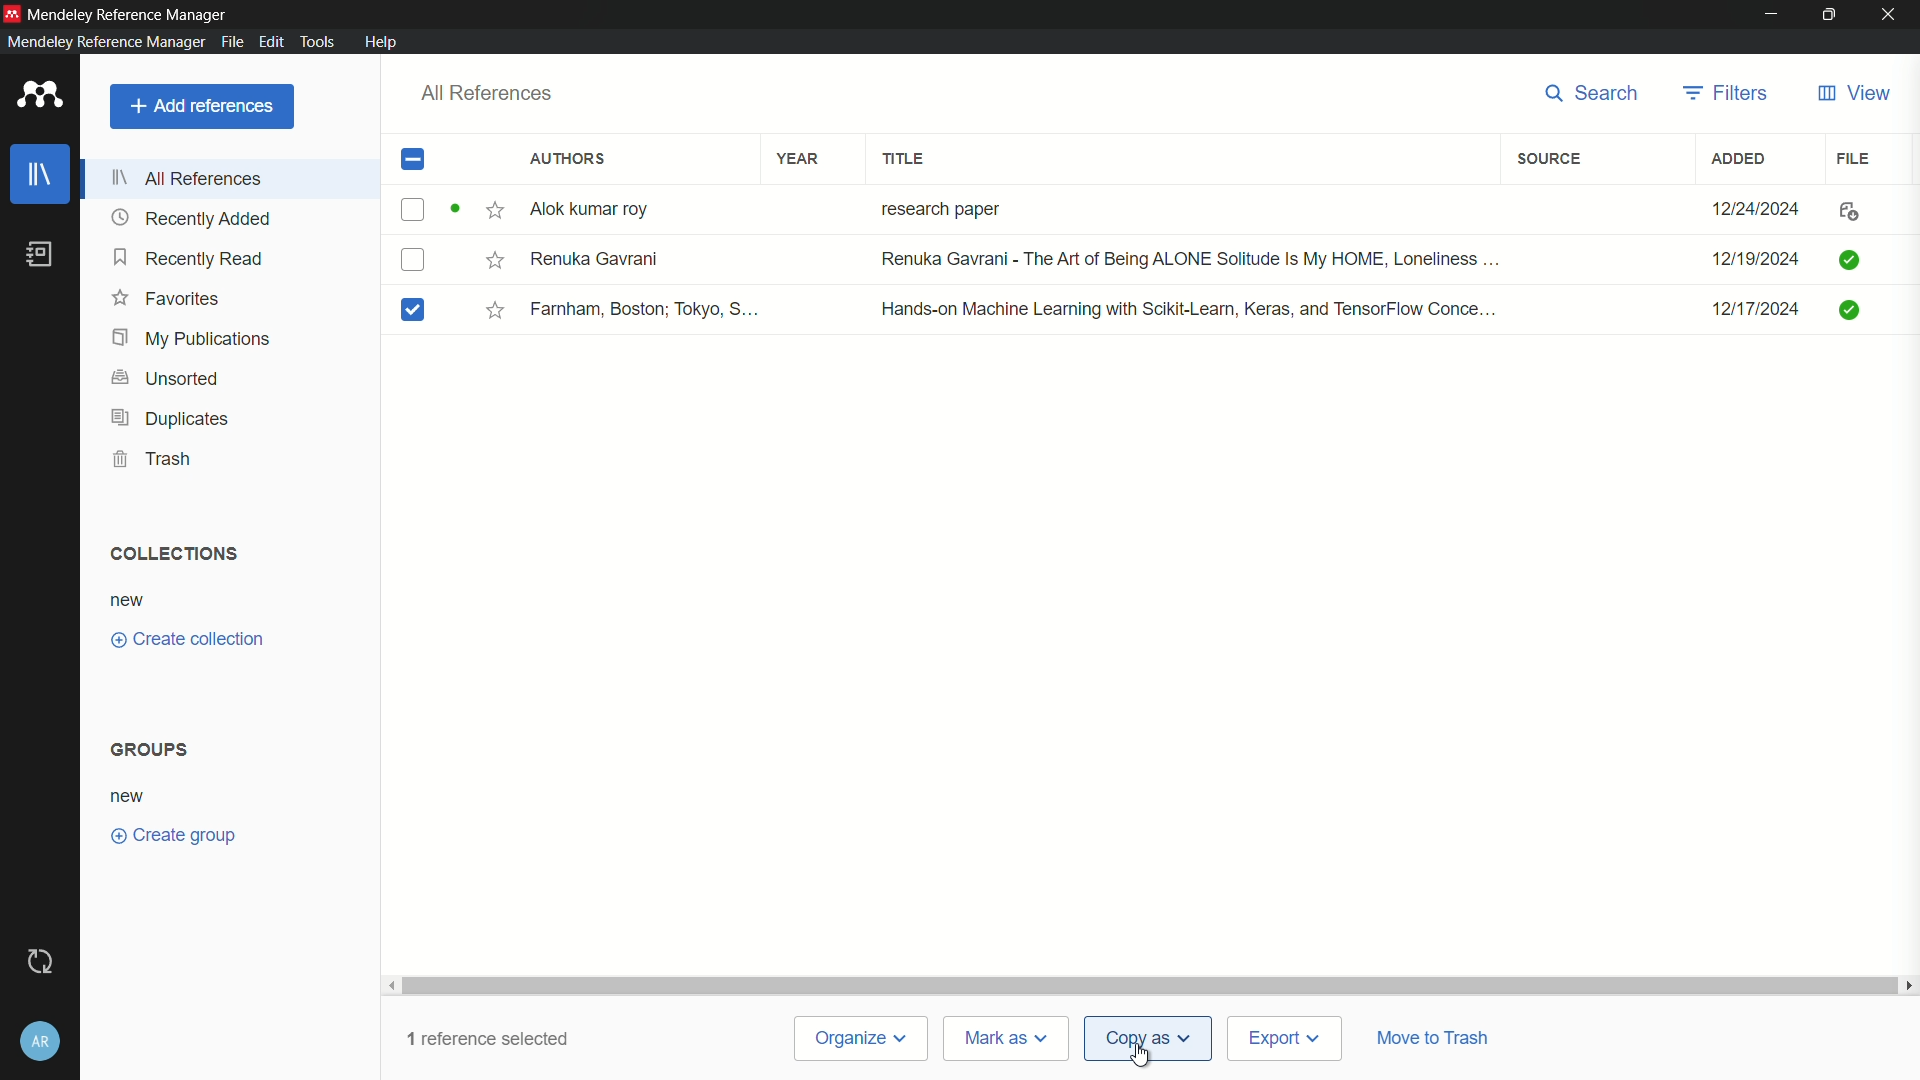 Image resolution: width=1920 pixels, height=1080 pixels. I want to click on create group, so click(174, 835).